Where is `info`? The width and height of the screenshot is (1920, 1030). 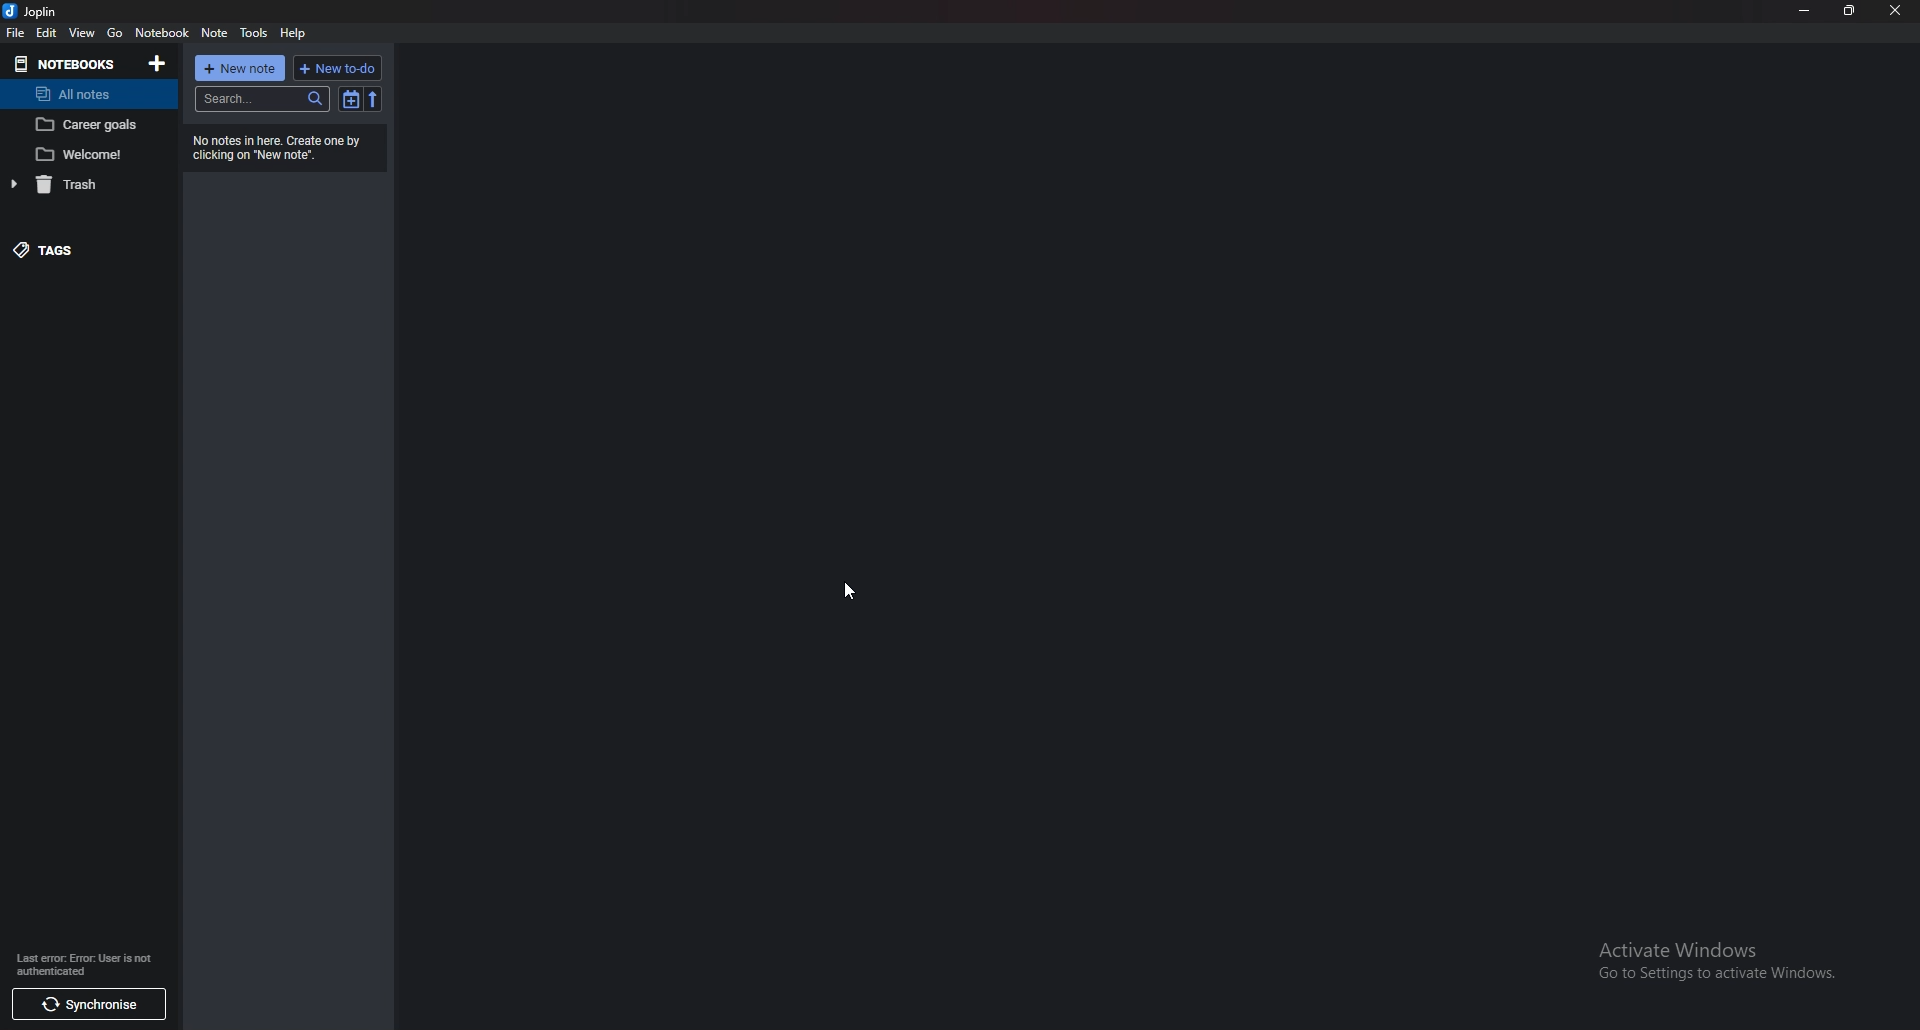
info is located at coordinates (88, 965).